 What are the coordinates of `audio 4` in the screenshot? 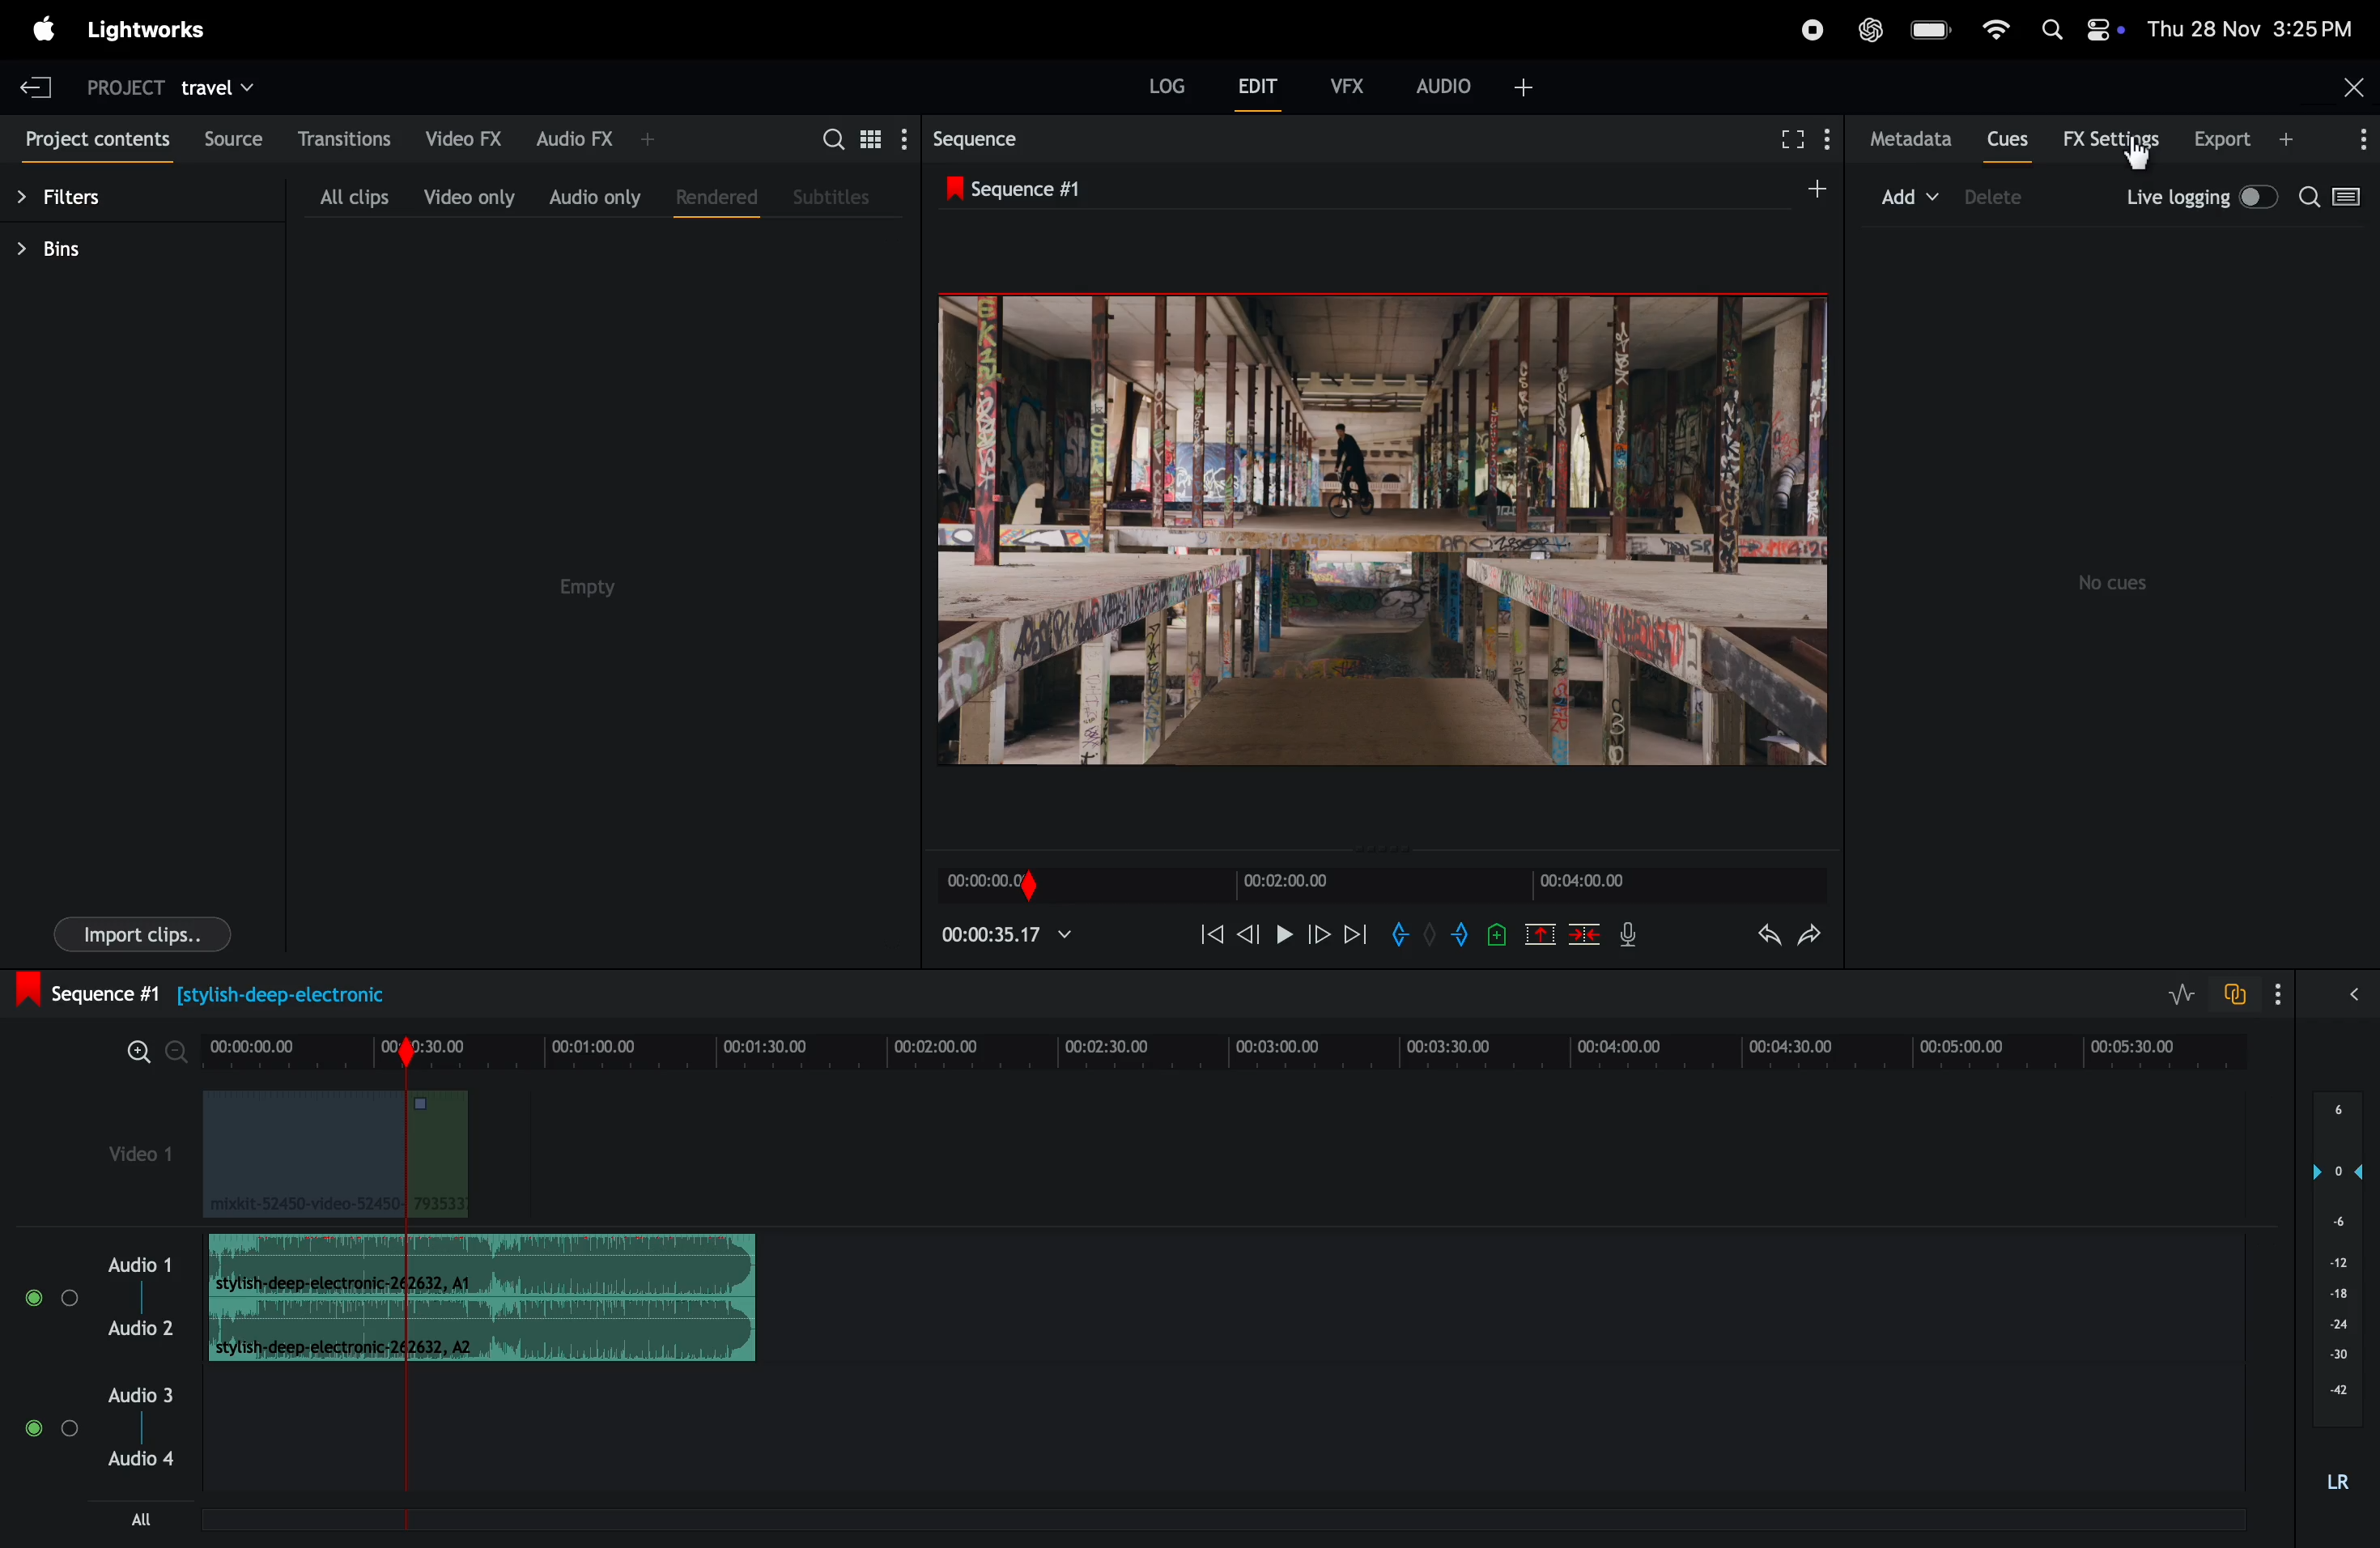 It's located at (141, 1468).